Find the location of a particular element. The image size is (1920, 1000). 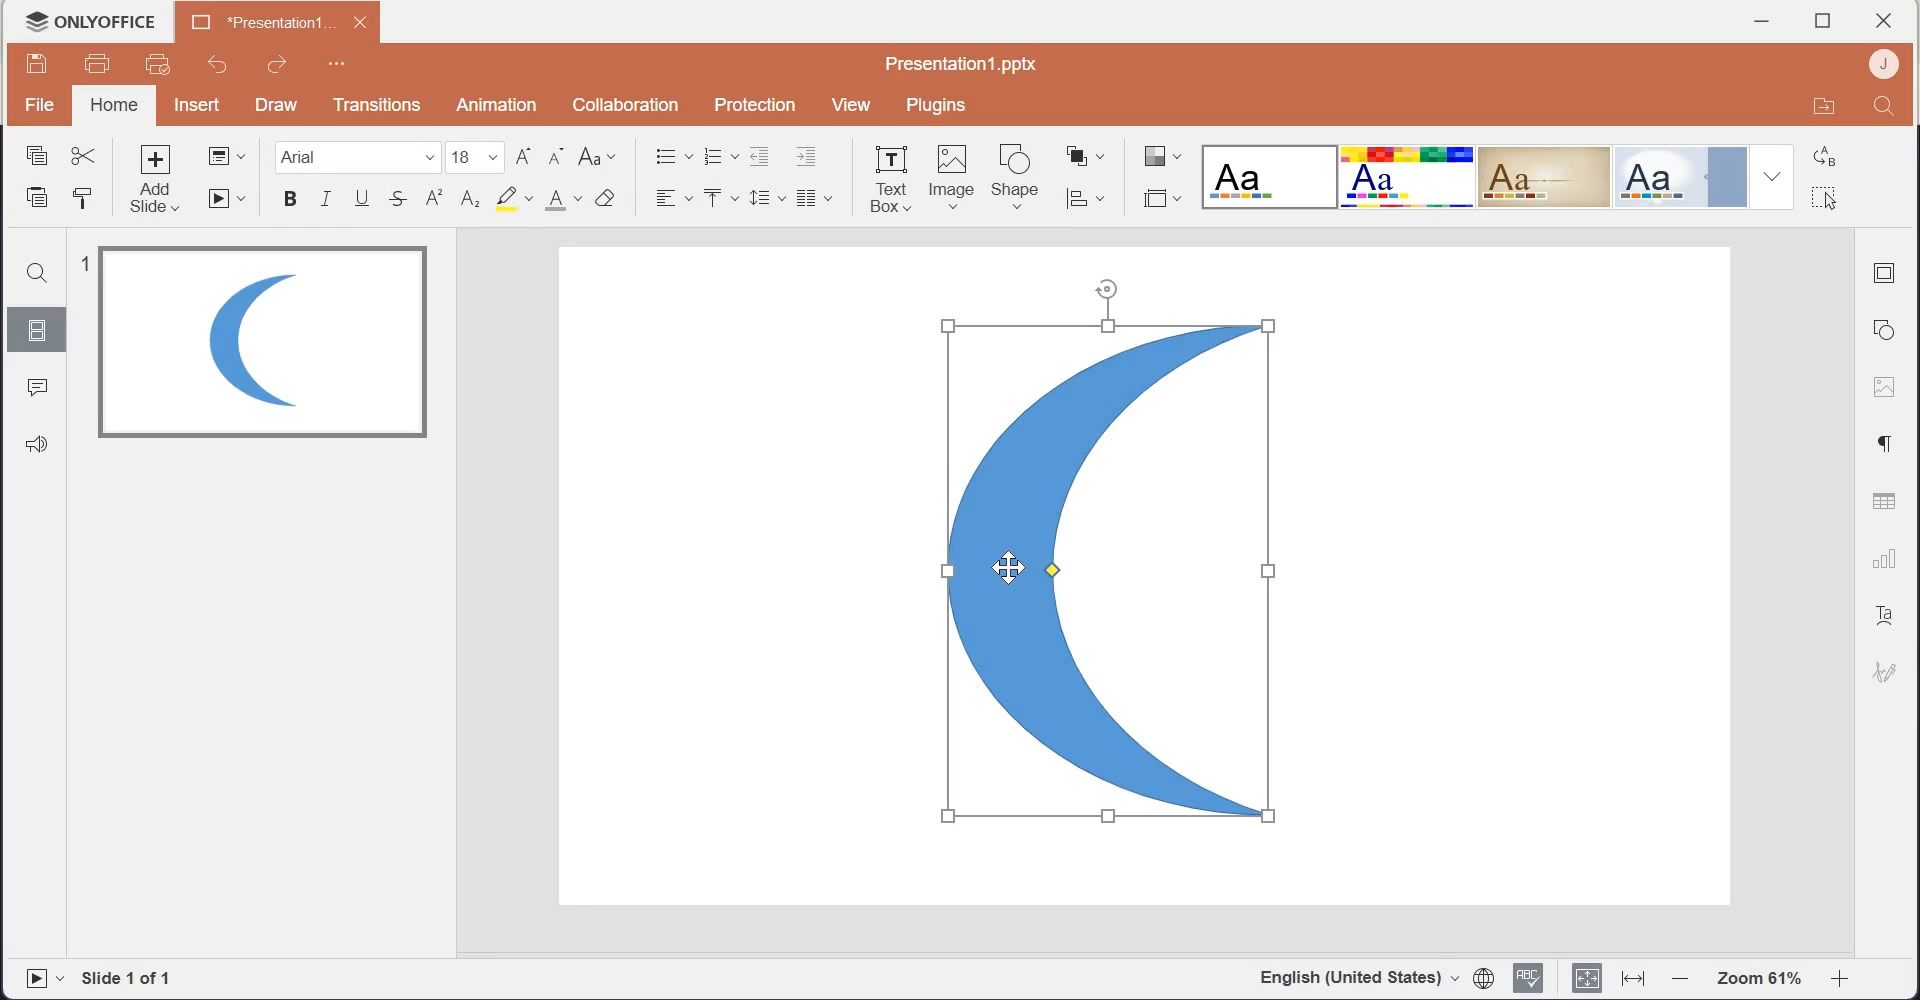

Shape is located at coordinates (1889, 326).